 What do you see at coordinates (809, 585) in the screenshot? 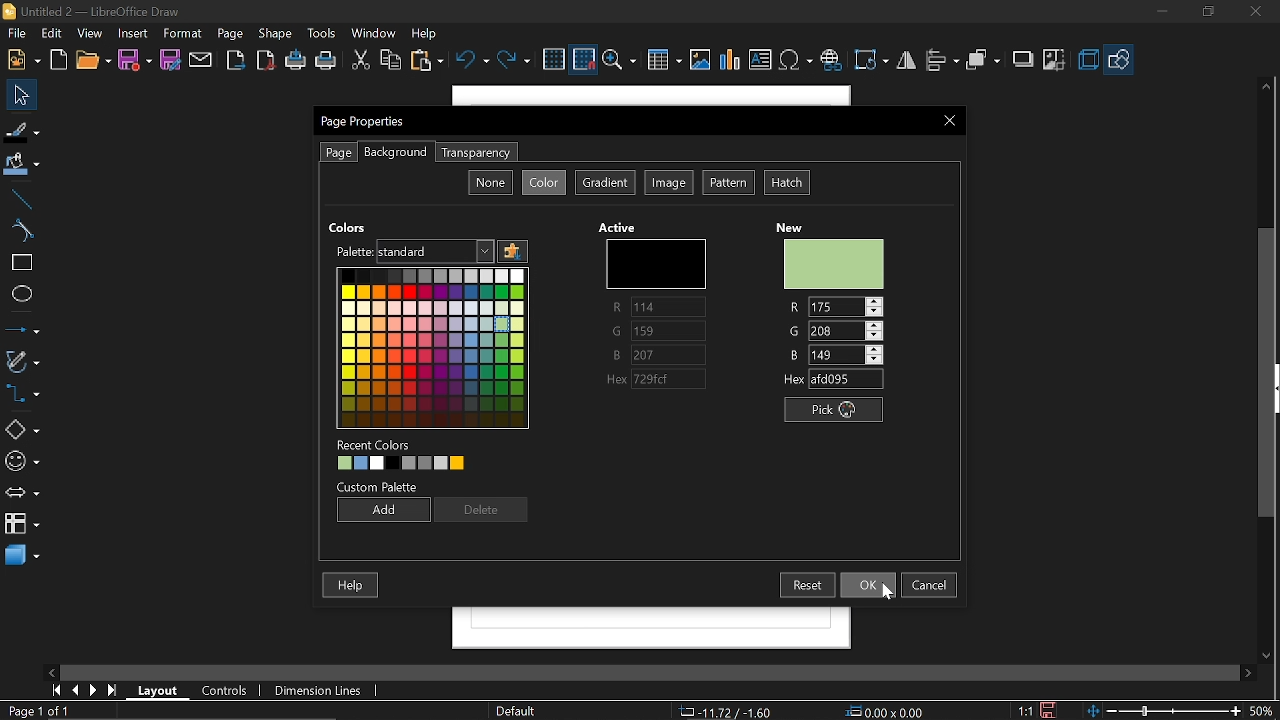
I see `Reset` at bounding box center [809, 585].